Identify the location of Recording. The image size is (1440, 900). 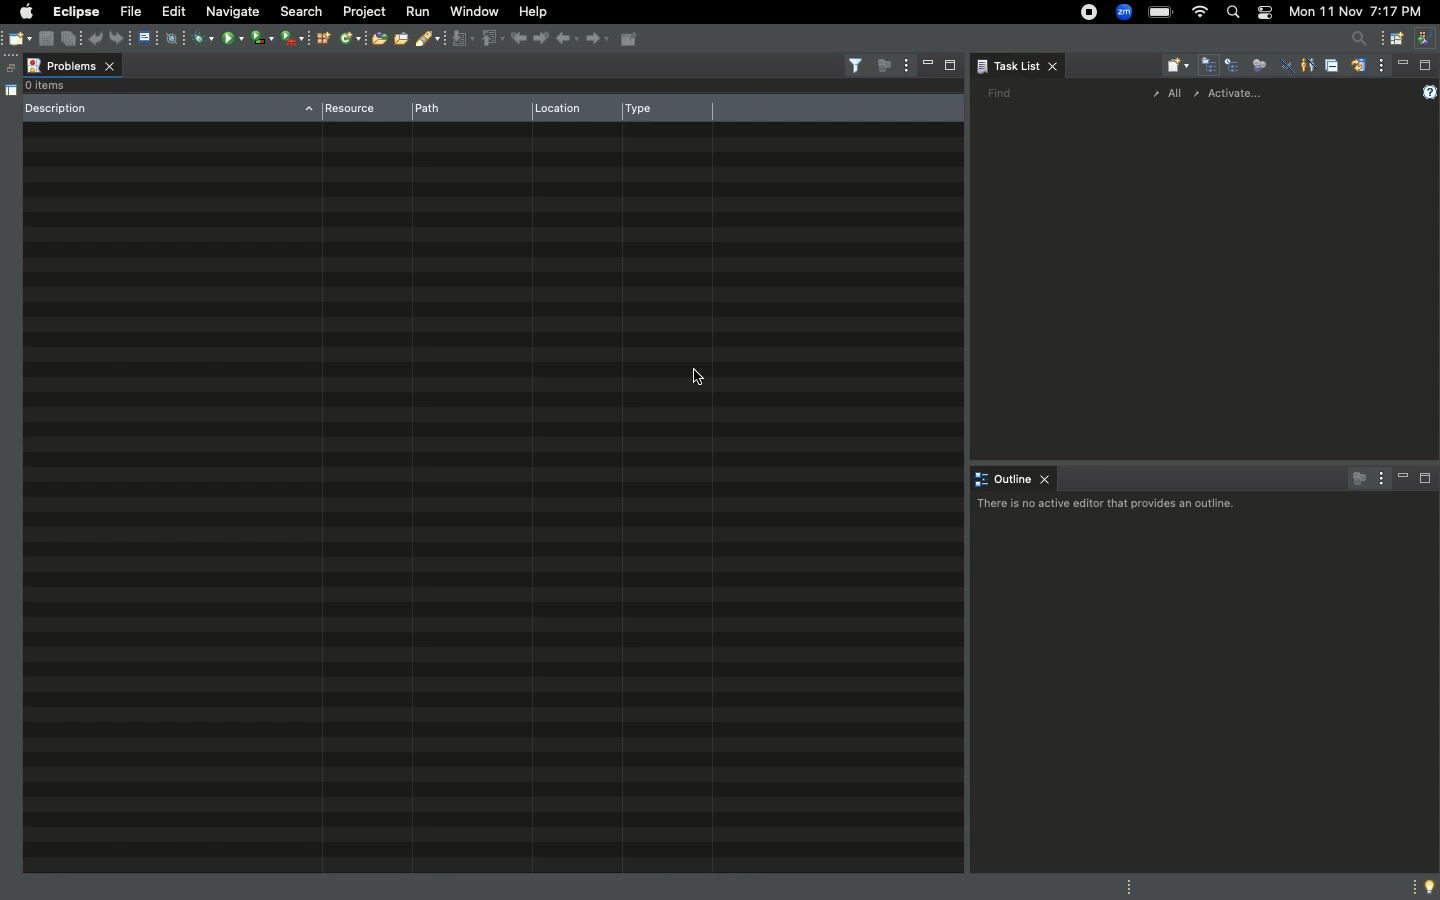
(1088, 14).